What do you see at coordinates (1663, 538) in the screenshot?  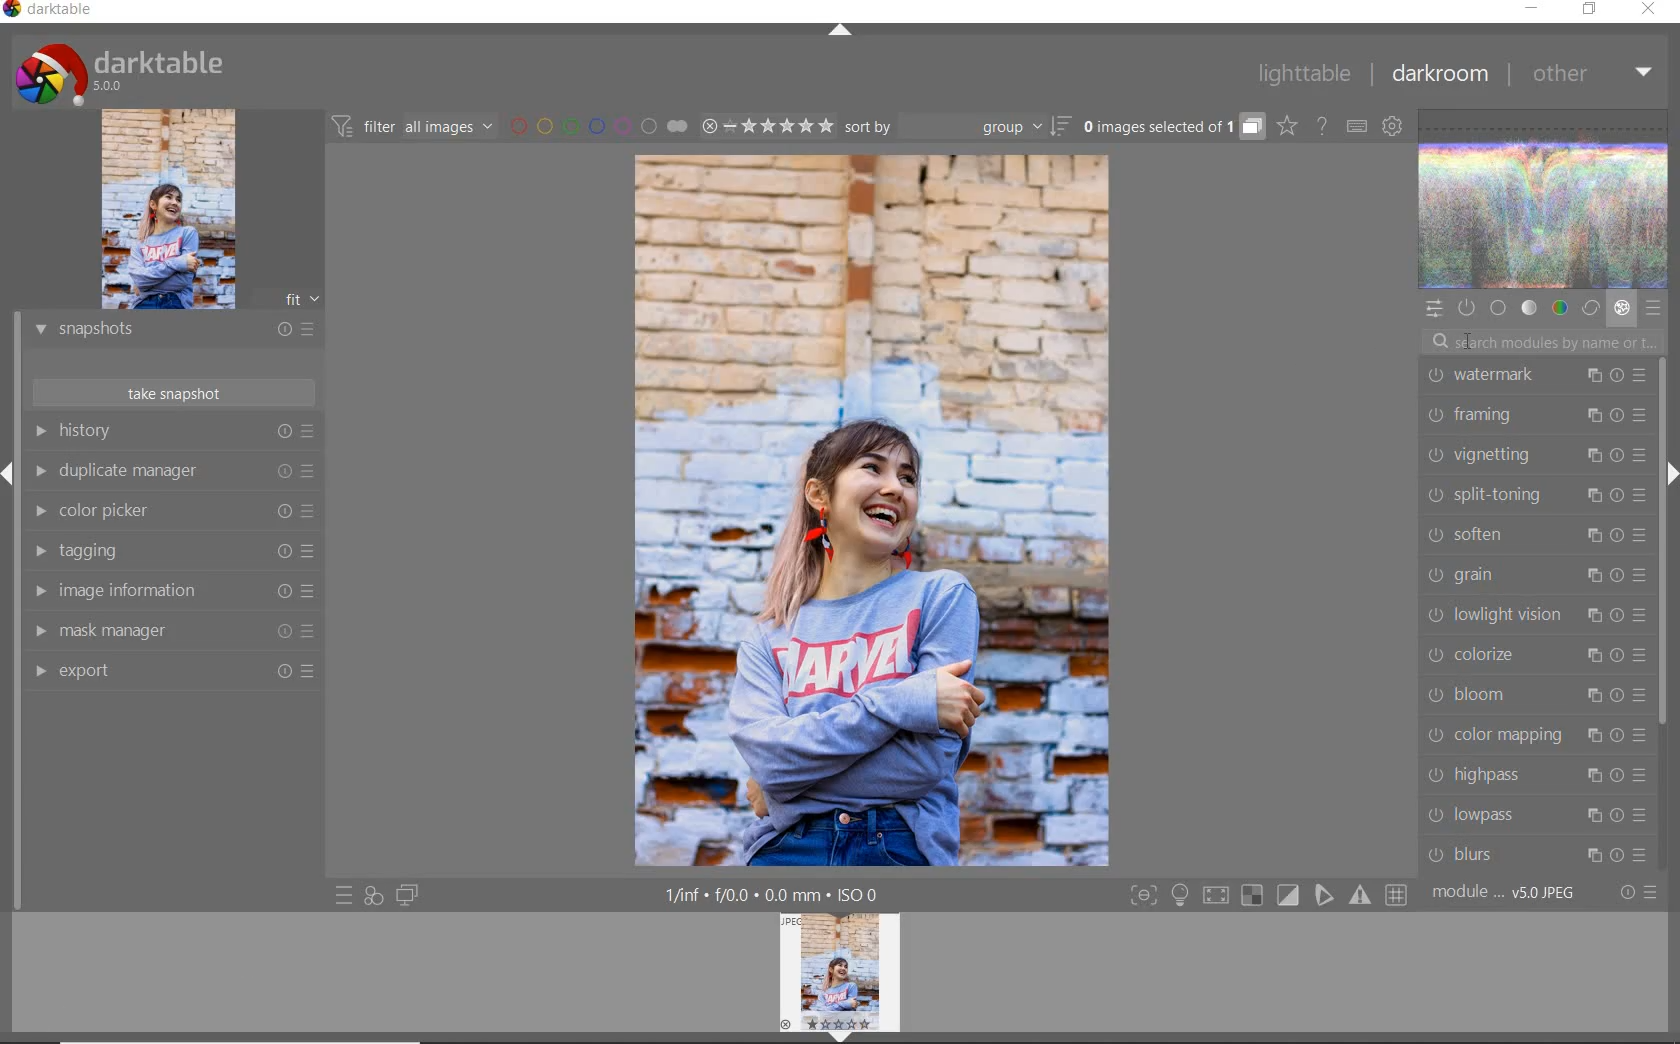 I see `scrollbar` at bounding box center [1663, 538].